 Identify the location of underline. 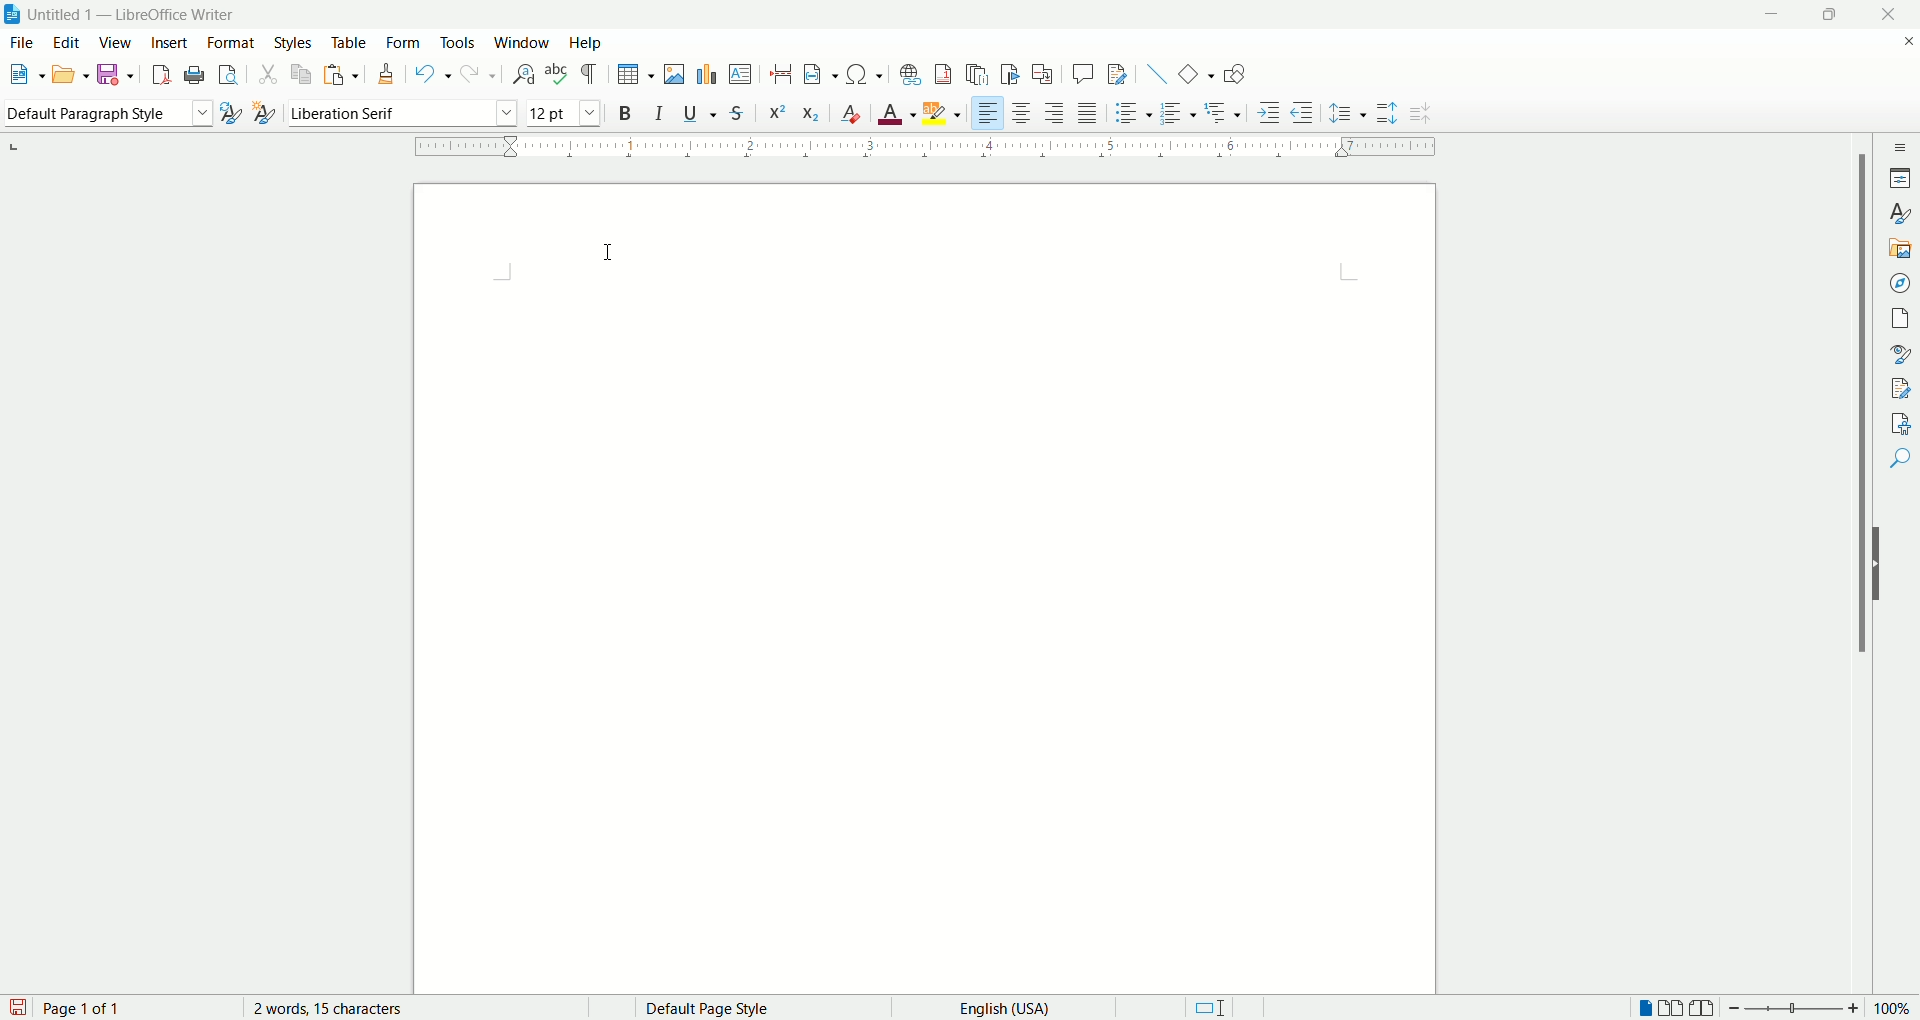
(697, 115).